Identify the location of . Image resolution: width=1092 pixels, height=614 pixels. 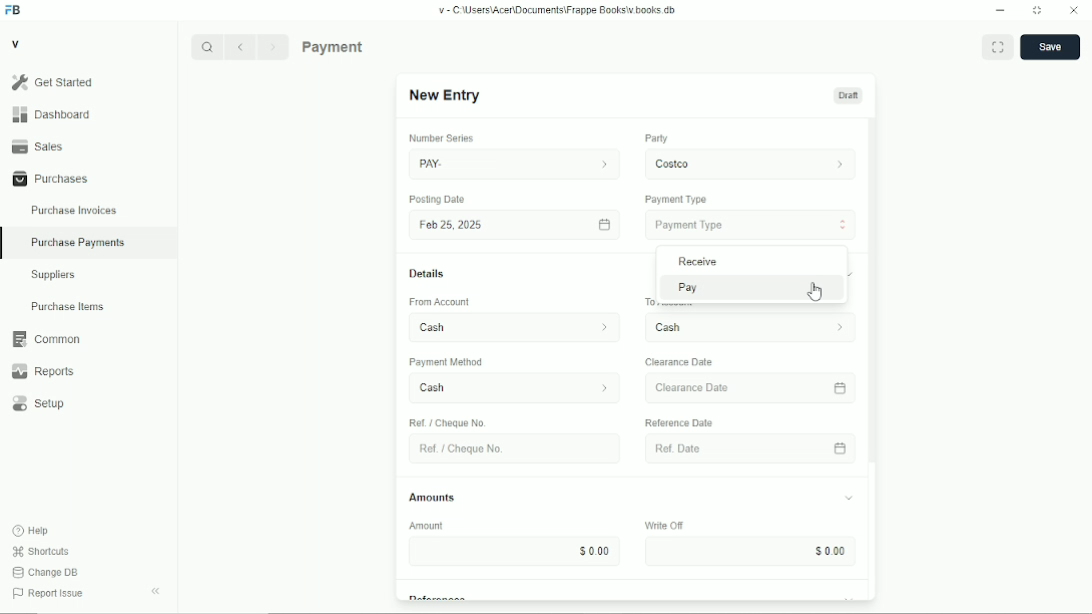
(748, 552).